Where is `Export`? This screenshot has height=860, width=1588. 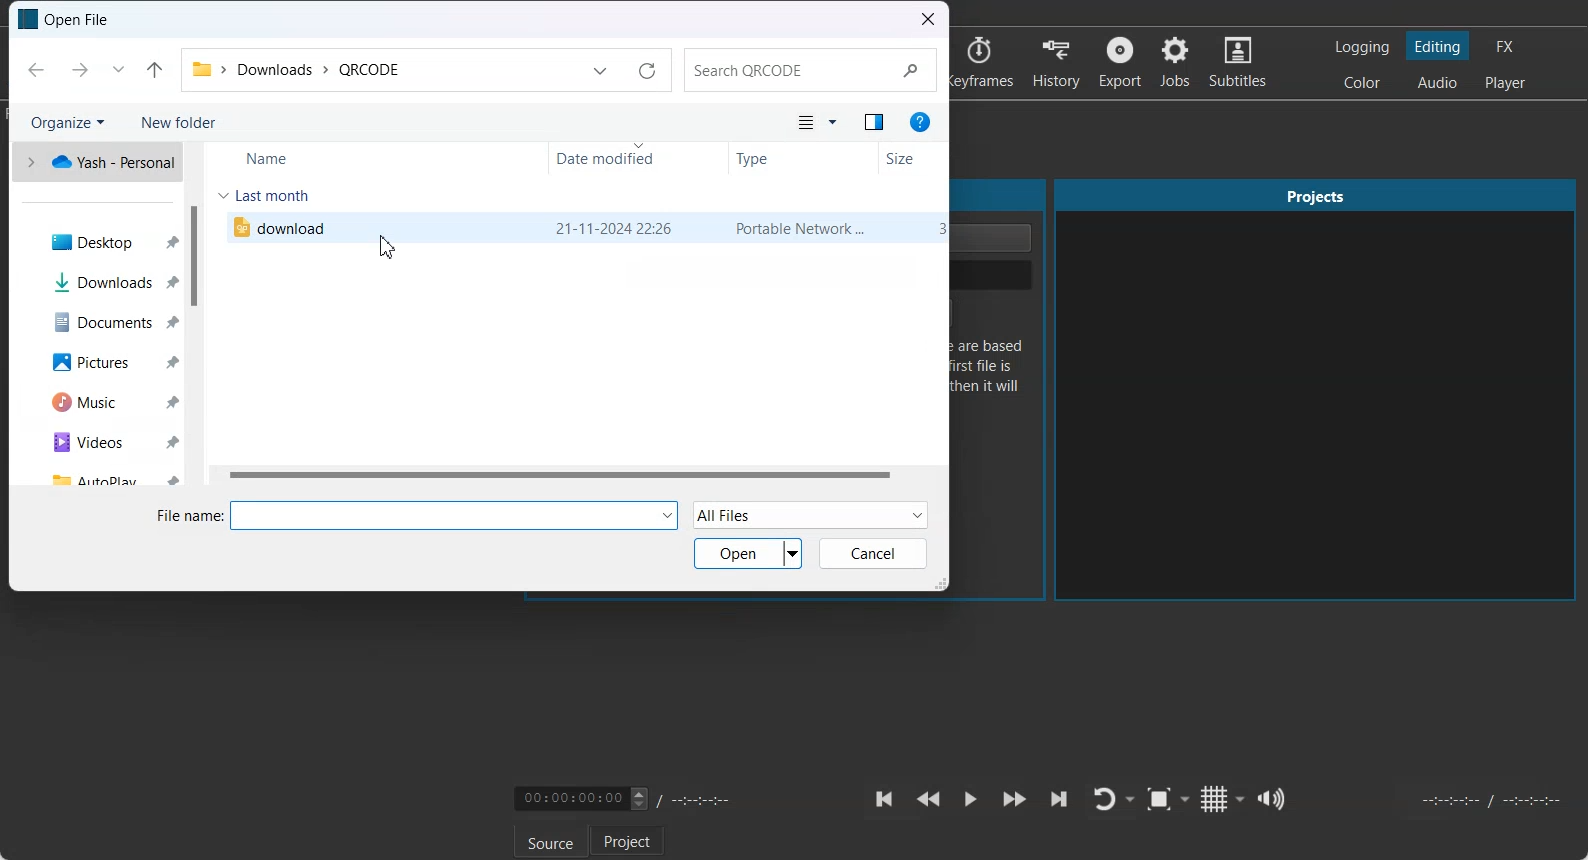 Export is located at coordinates (1123, 62).